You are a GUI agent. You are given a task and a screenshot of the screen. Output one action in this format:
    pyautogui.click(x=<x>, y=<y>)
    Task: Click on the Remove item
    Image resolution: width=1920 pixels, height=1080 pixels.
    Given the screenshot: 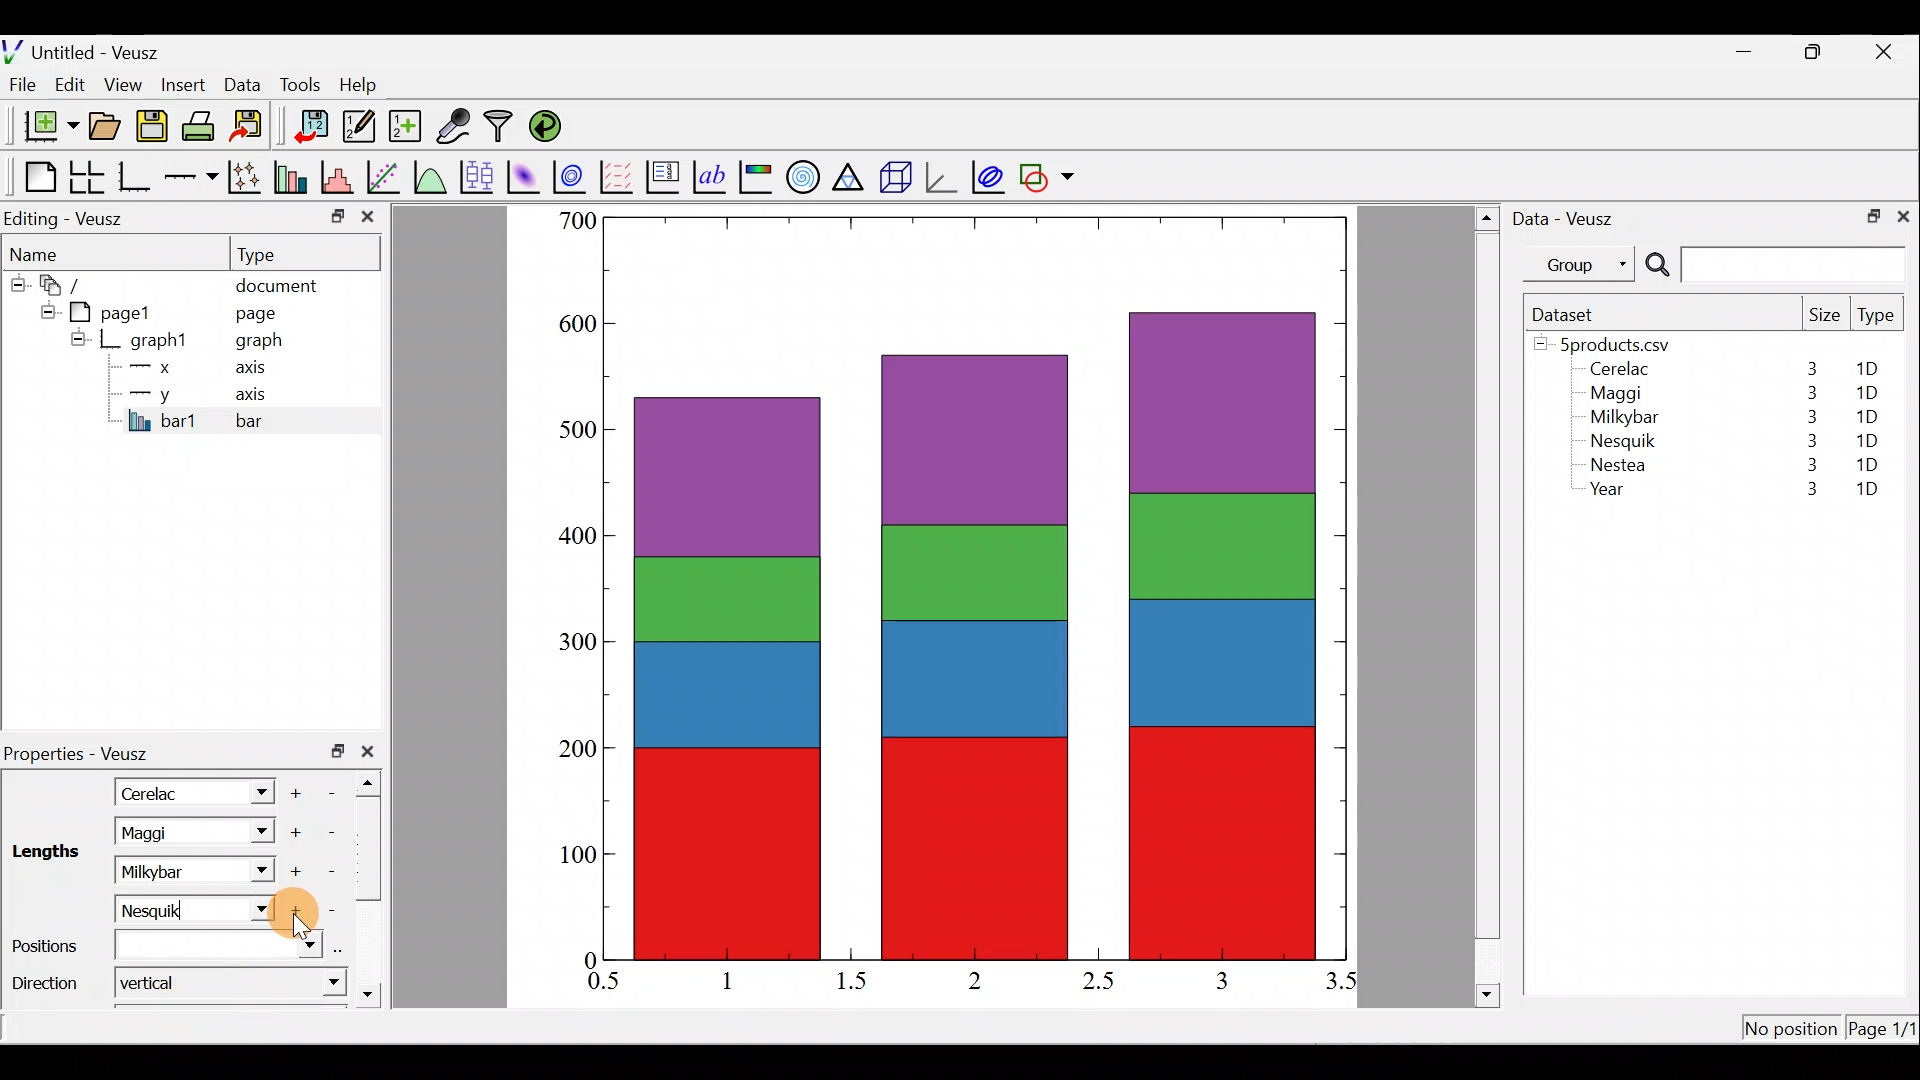 What is the action you would take?
    pyautogui.click(x=328, y=910)
    